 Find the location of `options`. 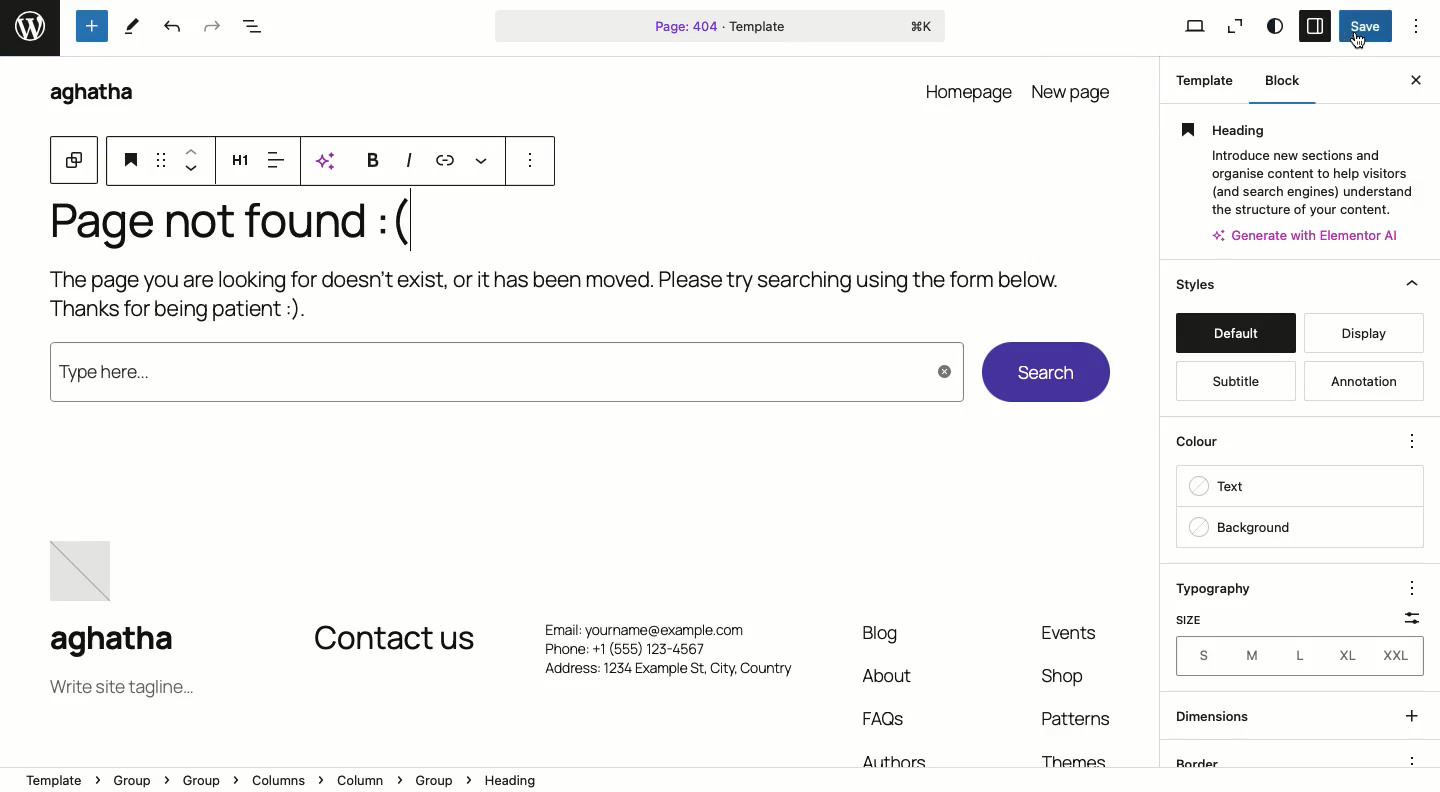

options is located at coordinates (1412, 438).